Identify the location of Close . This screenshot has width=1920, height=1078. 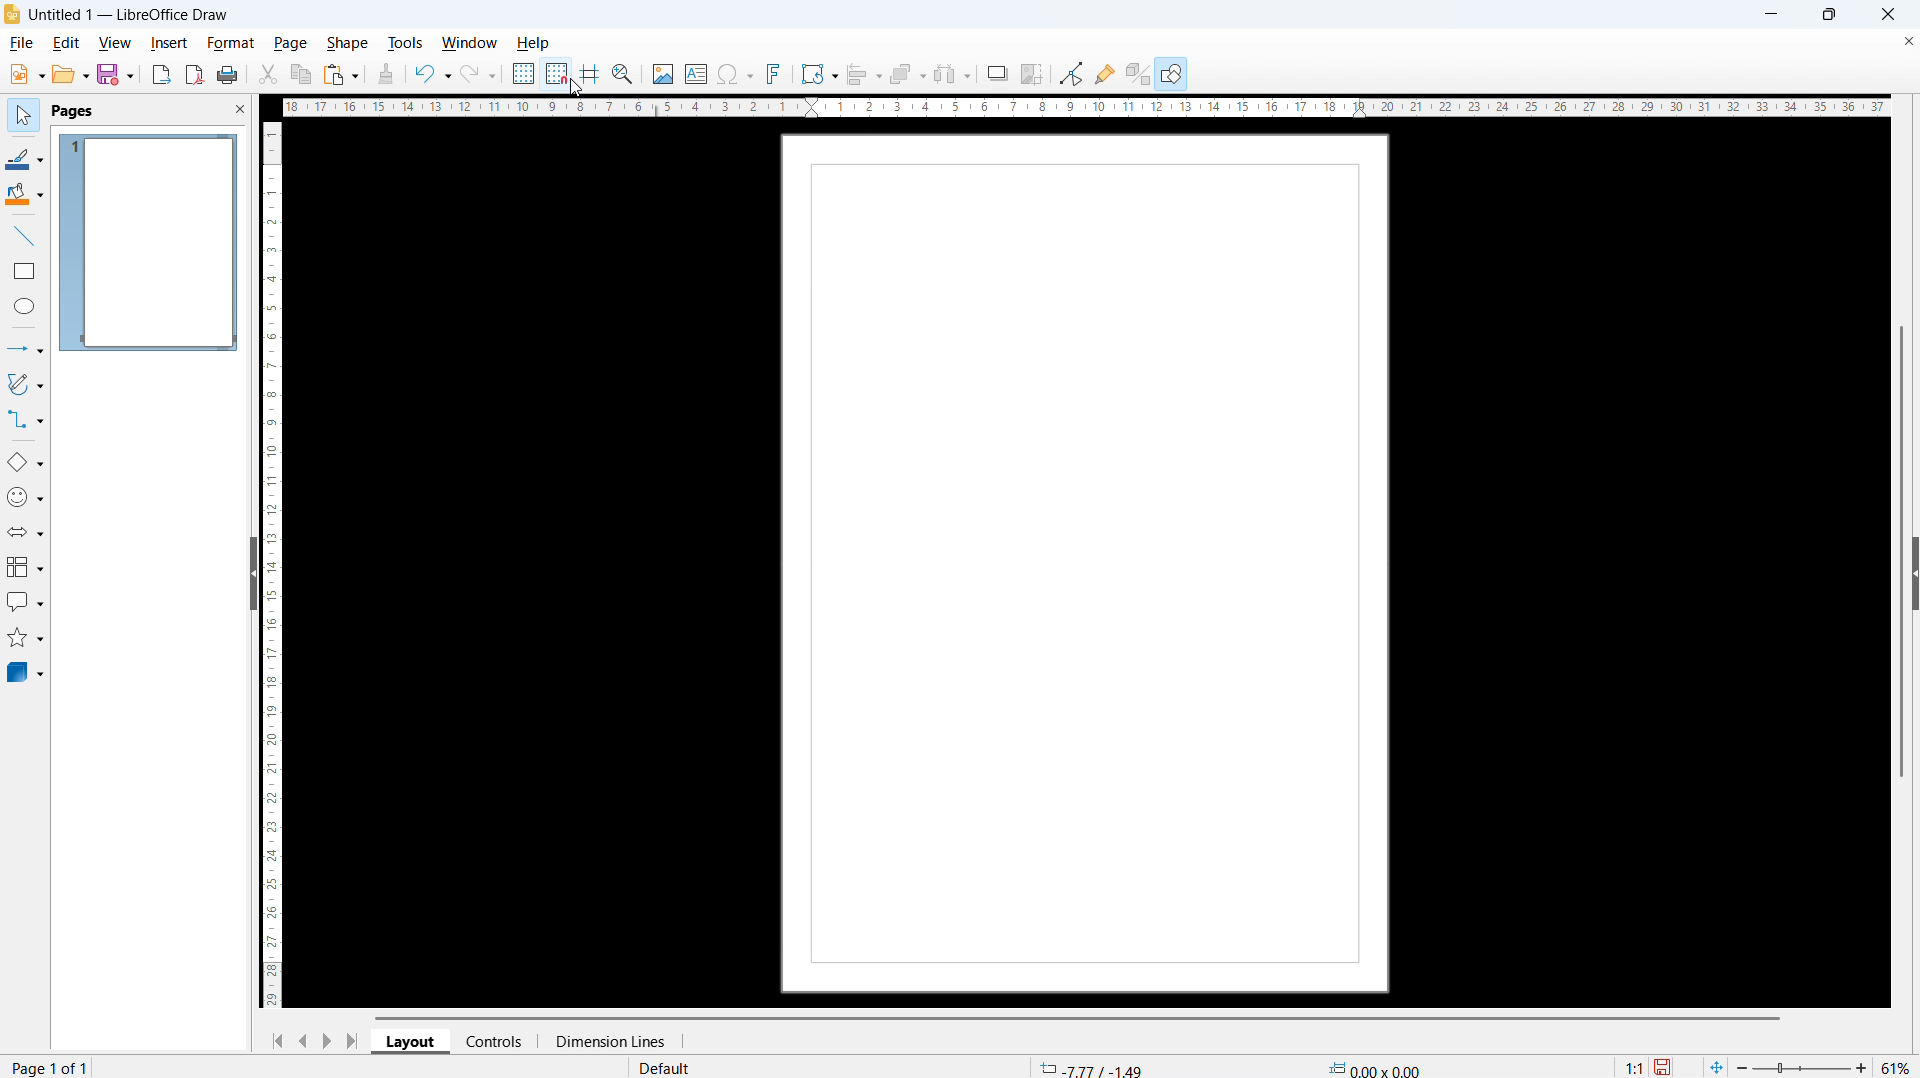
(1886, 14).